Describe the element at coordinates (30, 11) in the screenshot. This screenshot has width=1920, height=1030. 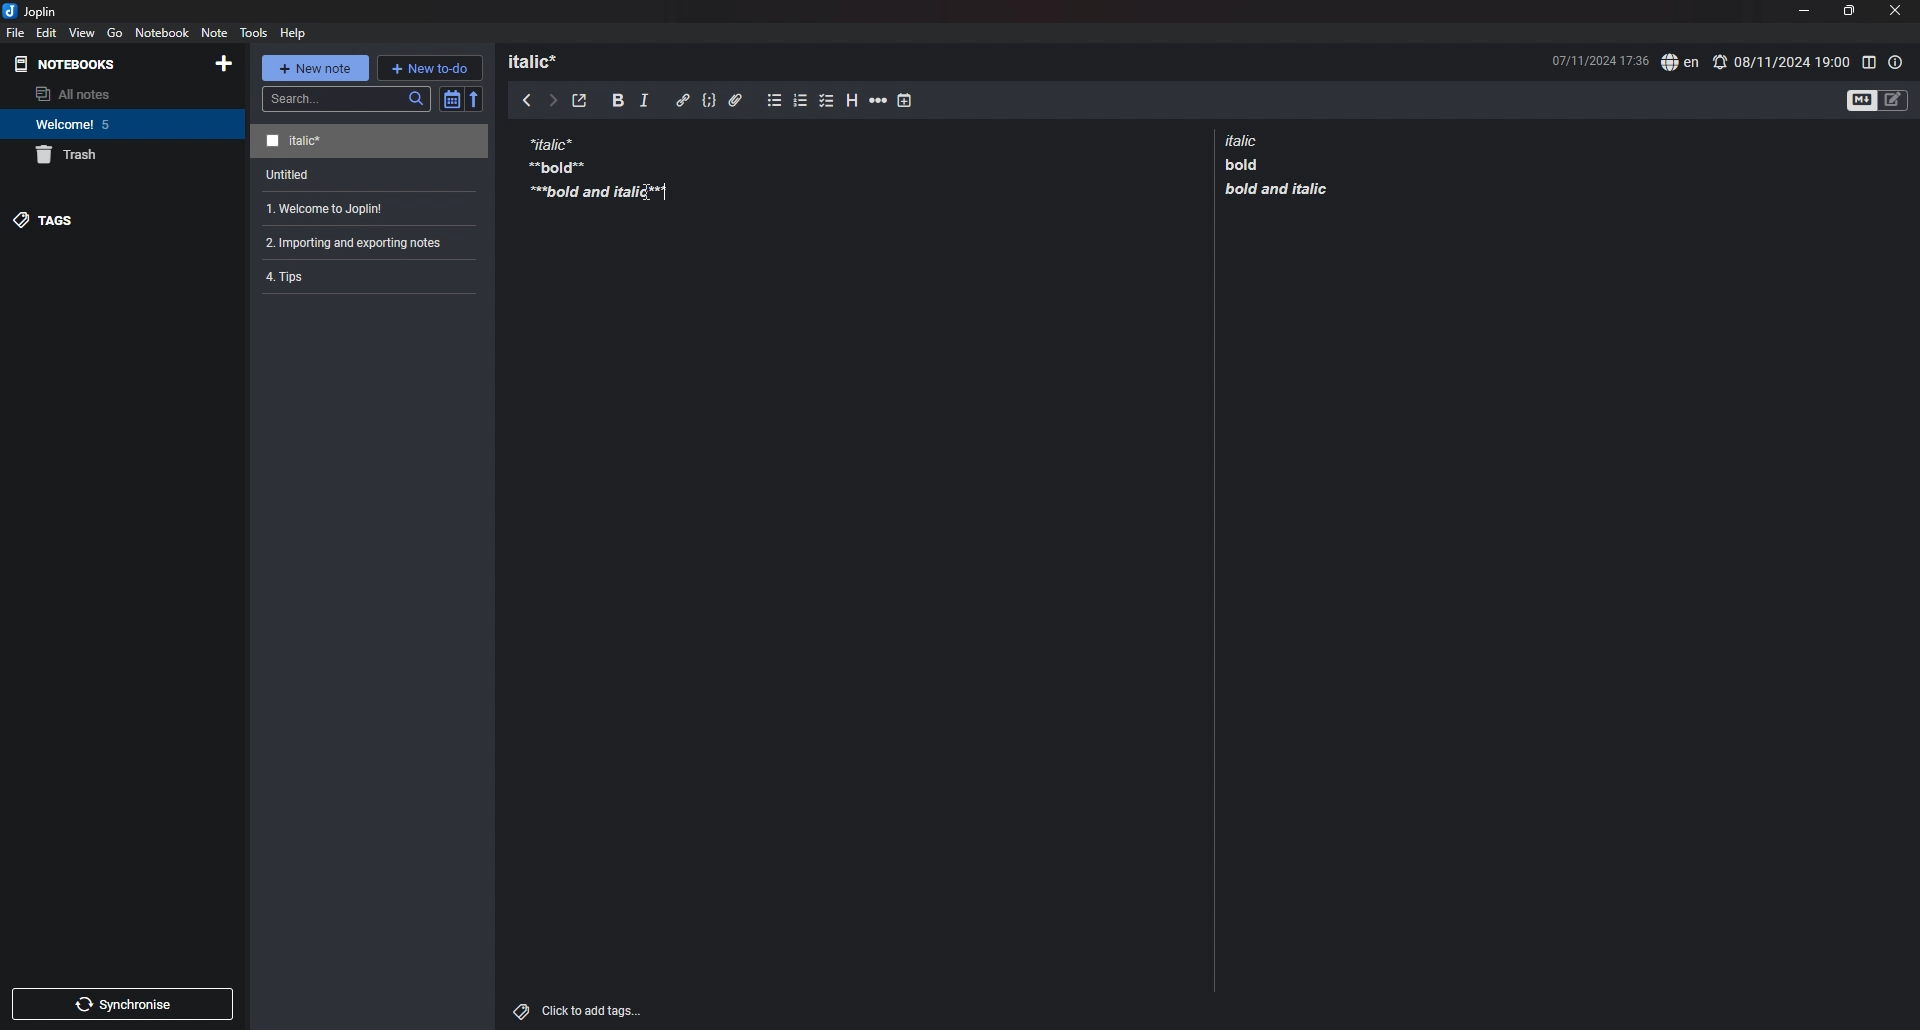
I see `joplin` at that location.